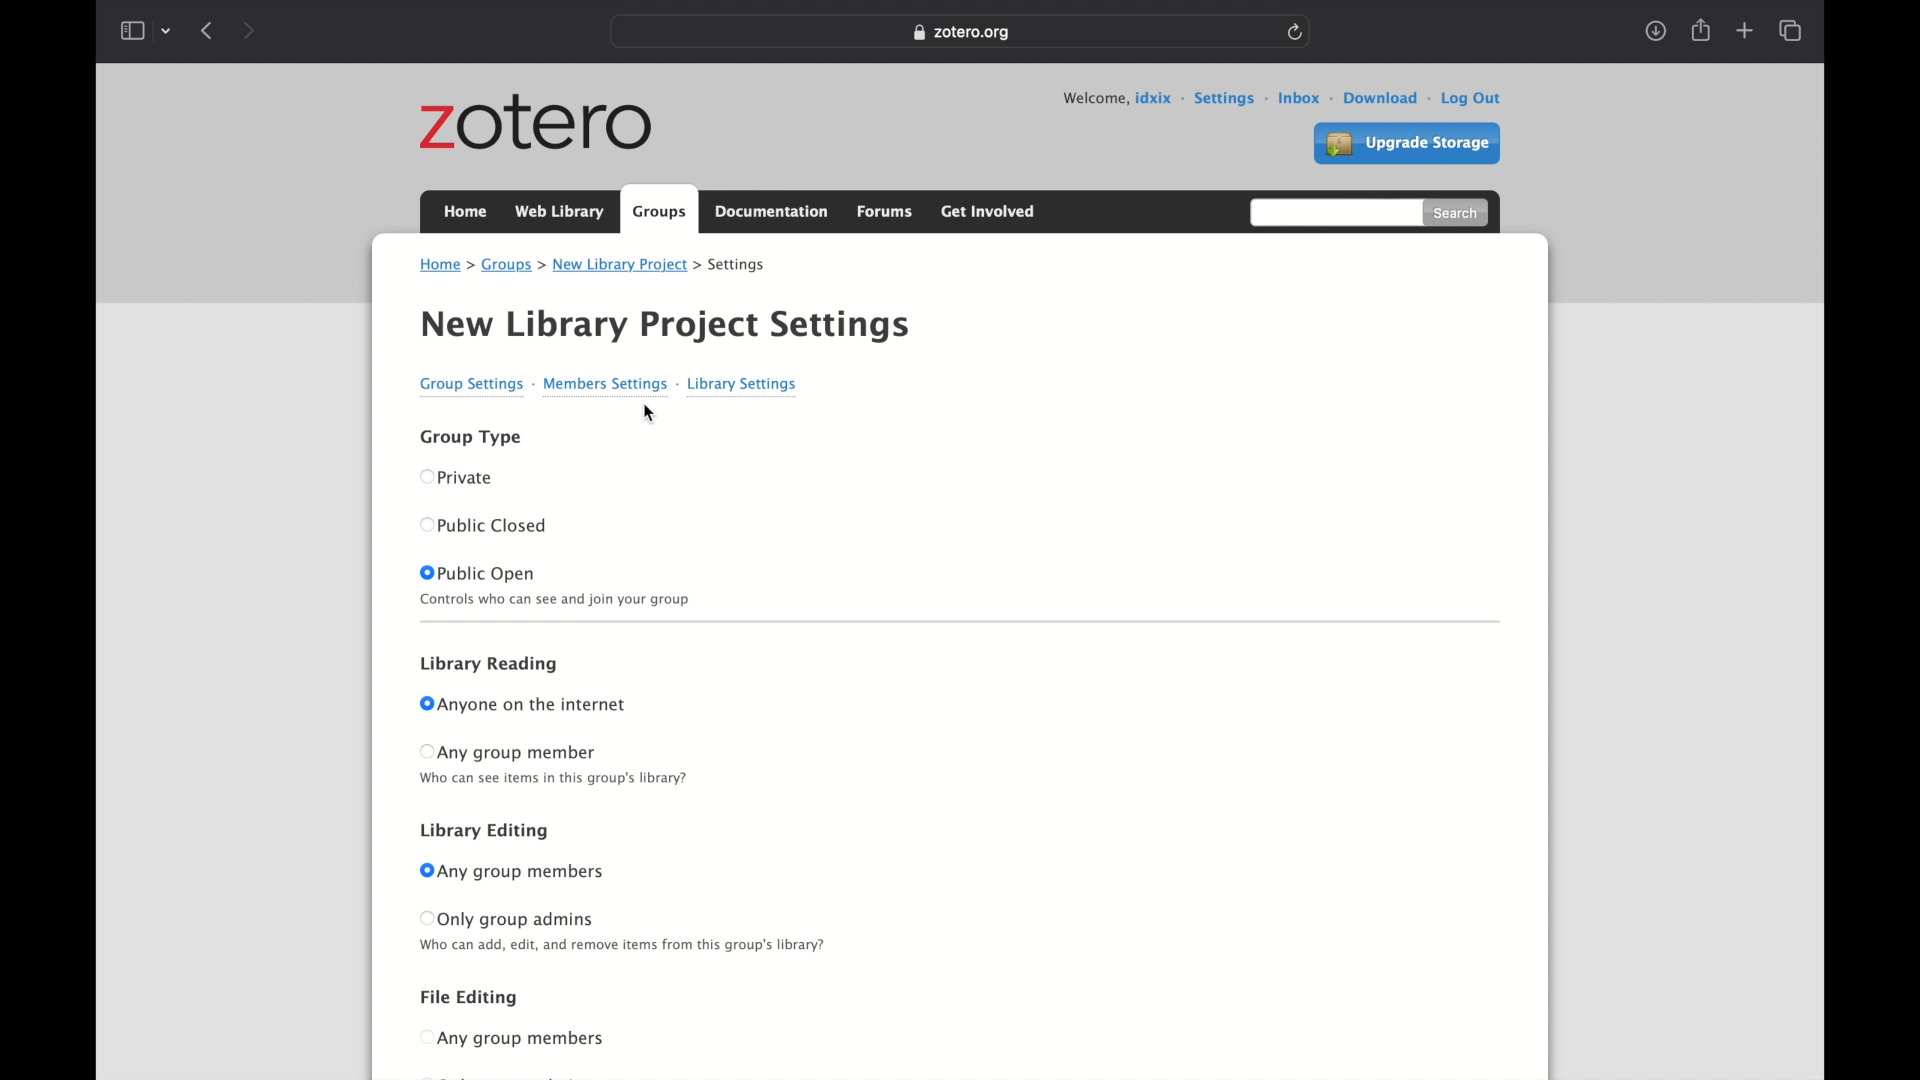 This screenshot has width=1920, height=1080. I want to click on private radio button, so click(472, 478).